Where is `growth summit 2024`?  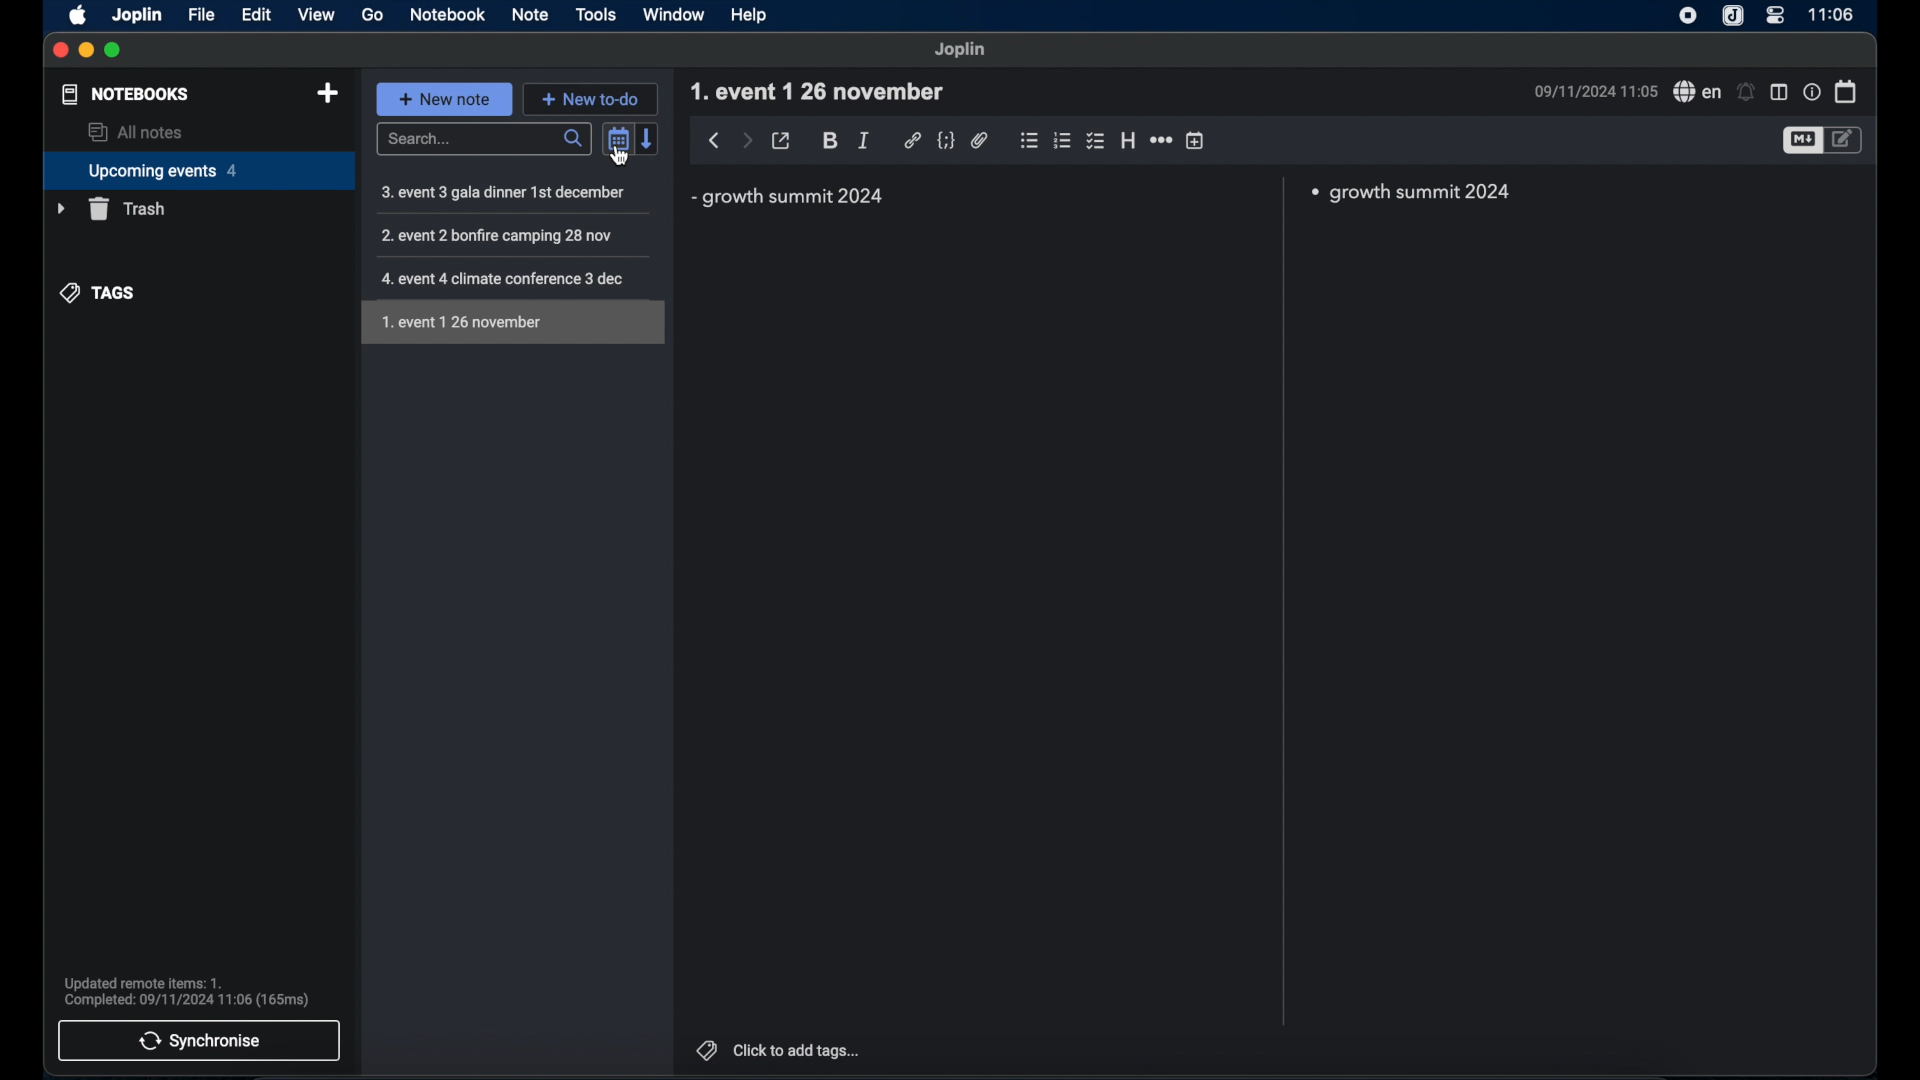 growth summit 2024 is located at coordinates (1418, 193).